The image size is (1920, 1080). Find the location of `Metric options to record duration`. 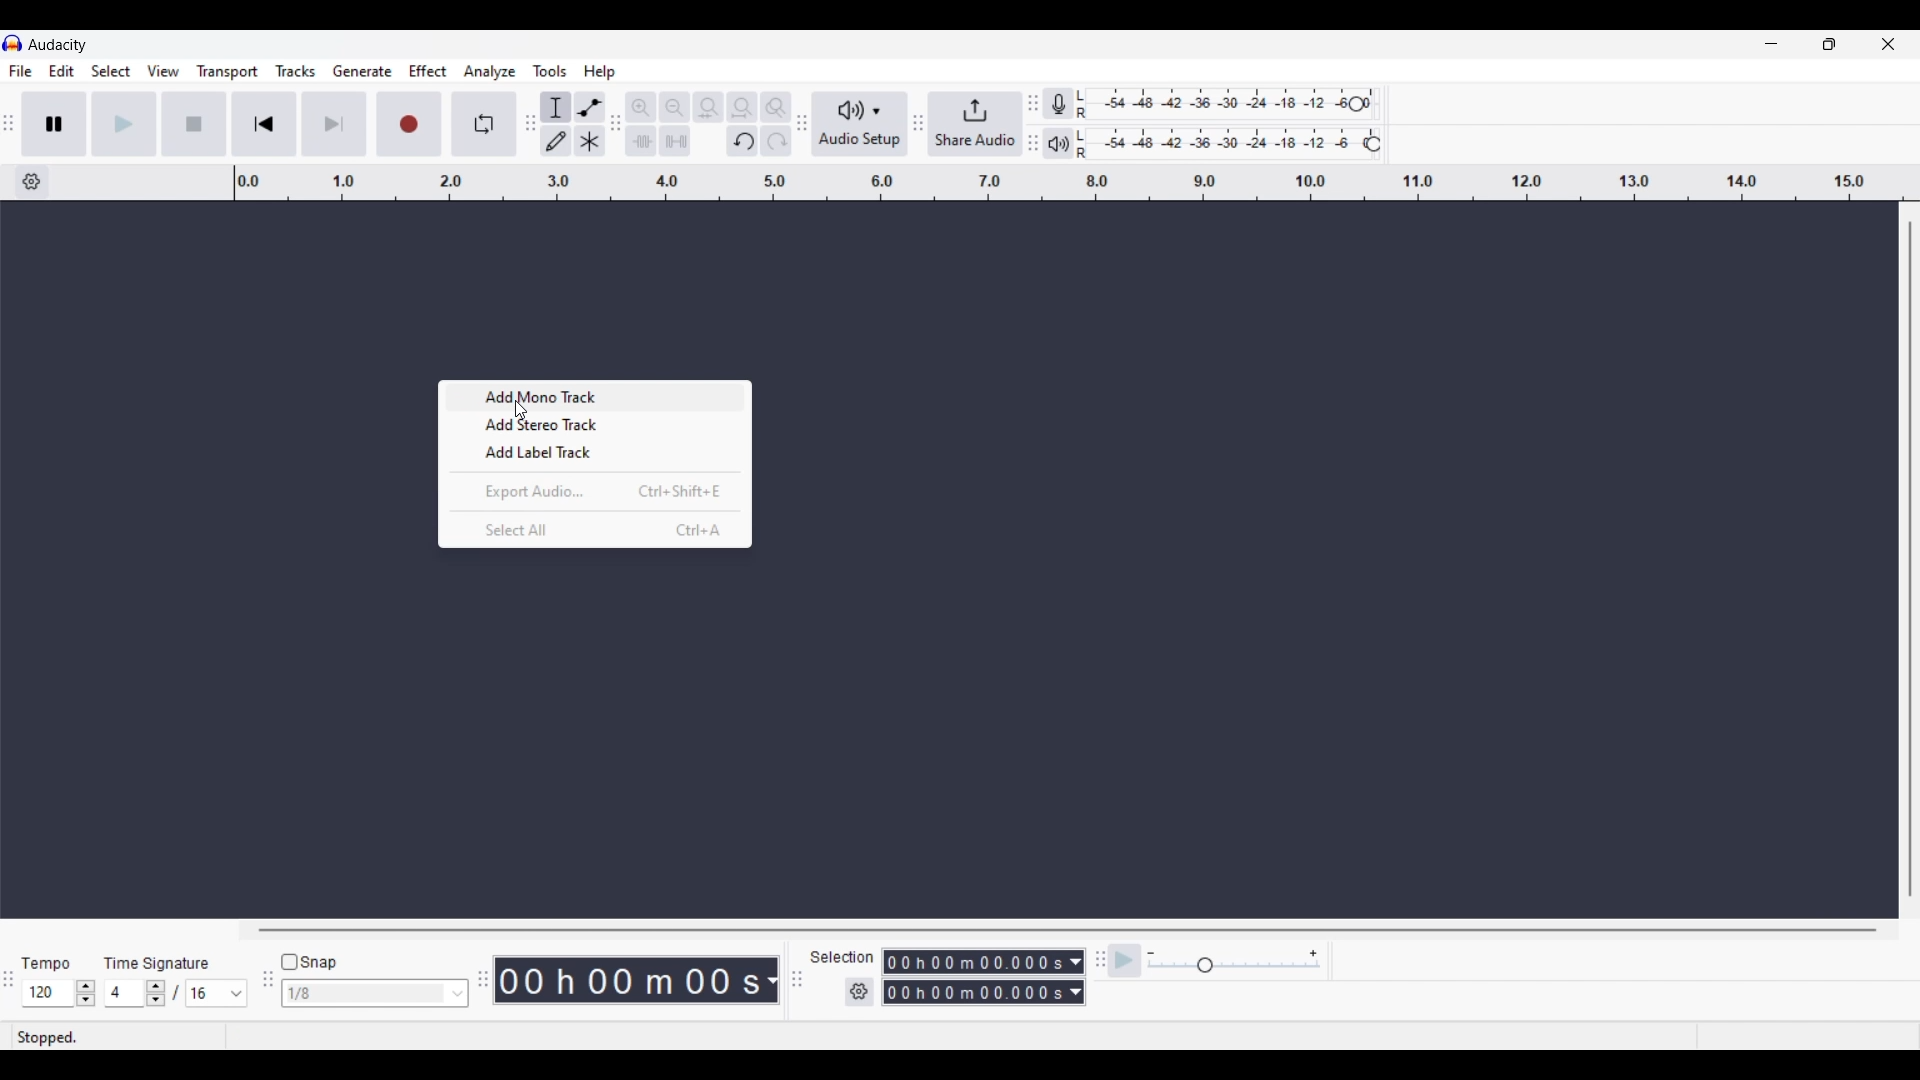

Metric options to record duration is located at coordinates (1074, 978).